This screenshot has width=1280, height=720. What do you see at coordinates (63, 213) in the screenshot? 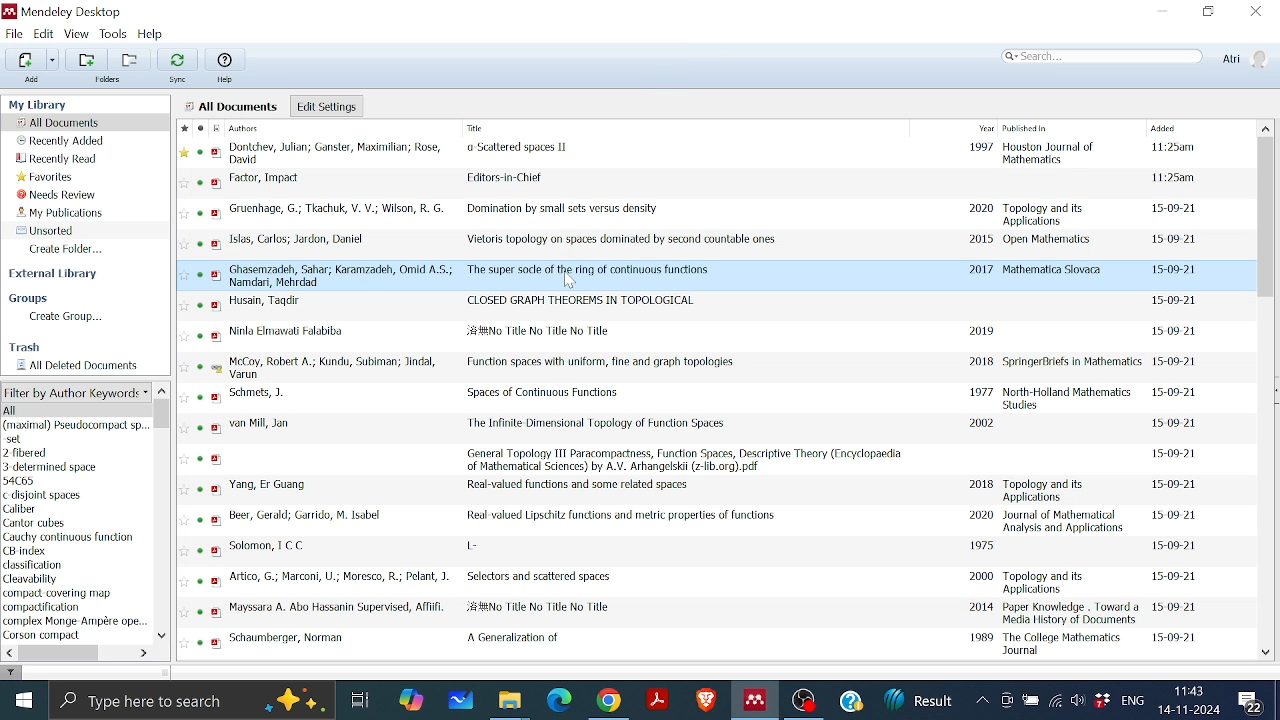
I see `My publications` at bounding box center [63, 213].